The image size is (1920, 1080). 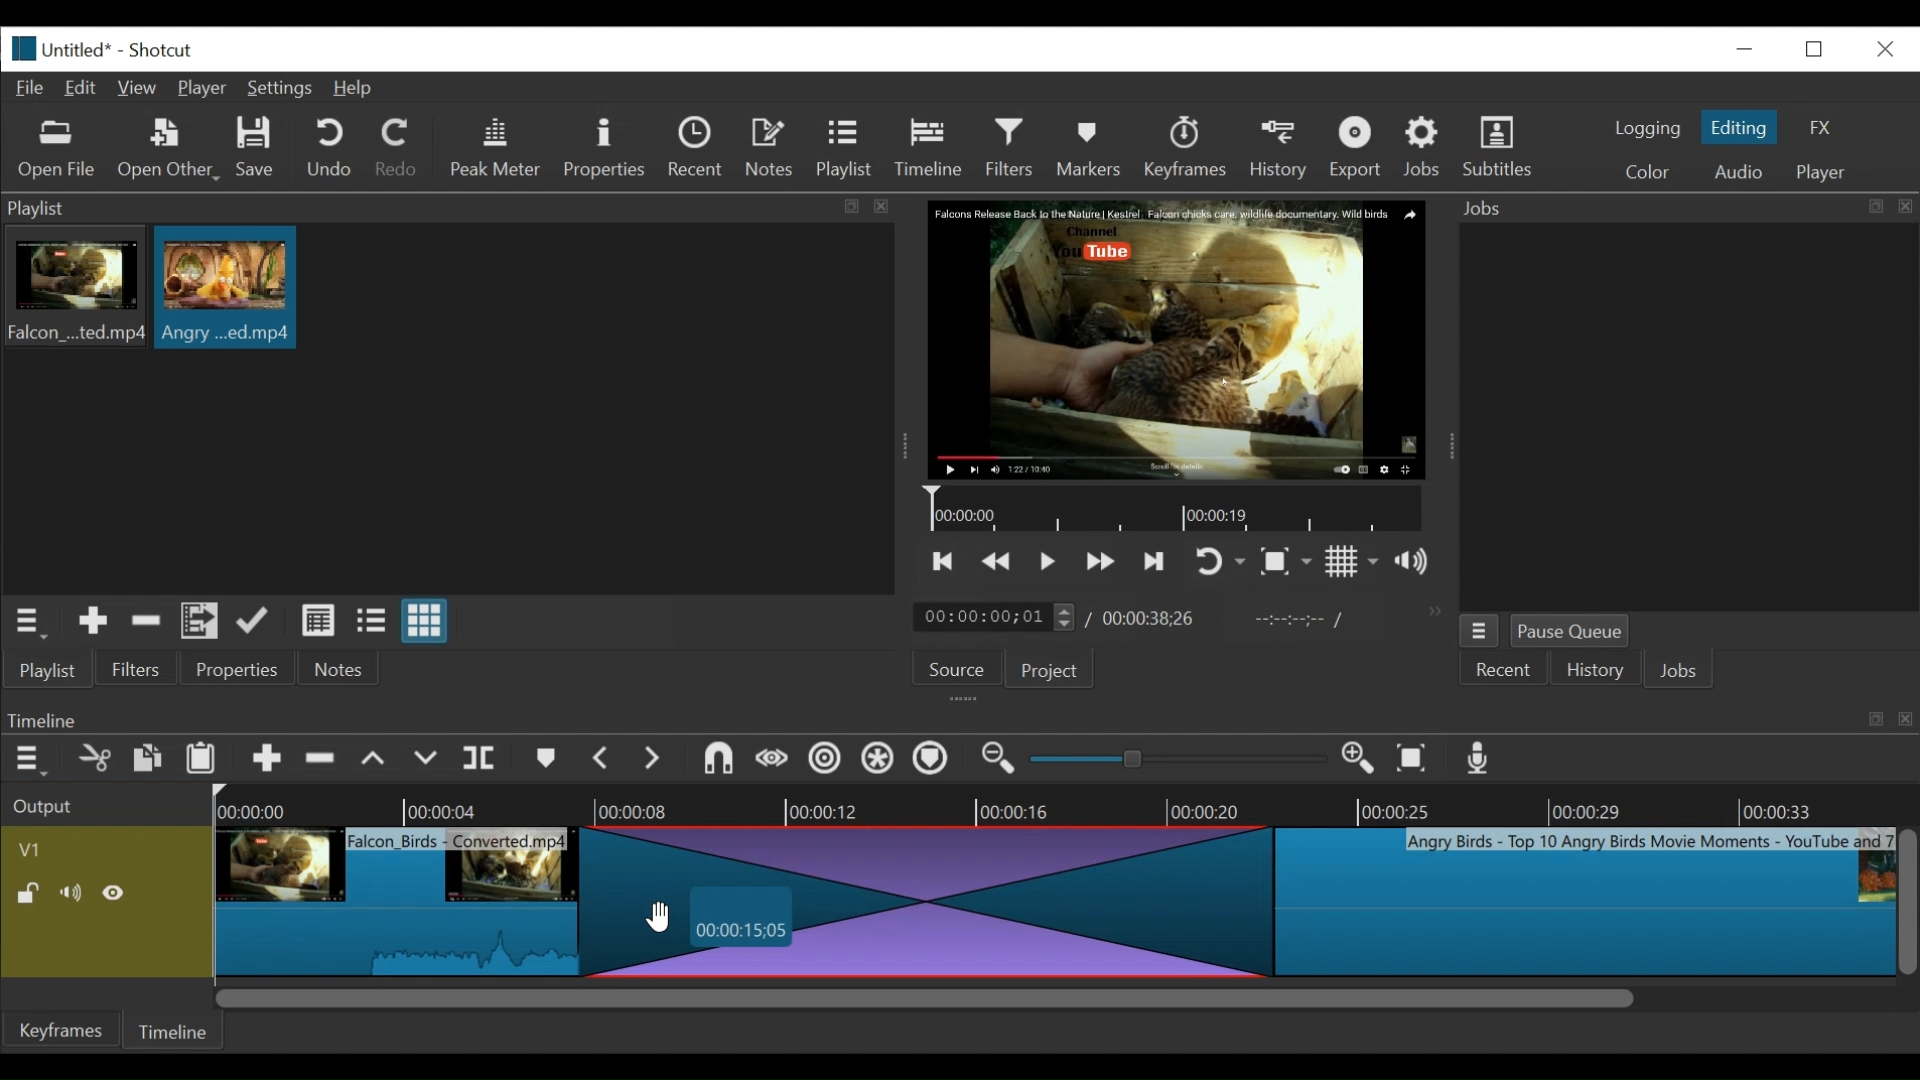 What do you see at coordinates (1646, 174) in the screenshot?
I see `color` at bounding box center [1646, 174].